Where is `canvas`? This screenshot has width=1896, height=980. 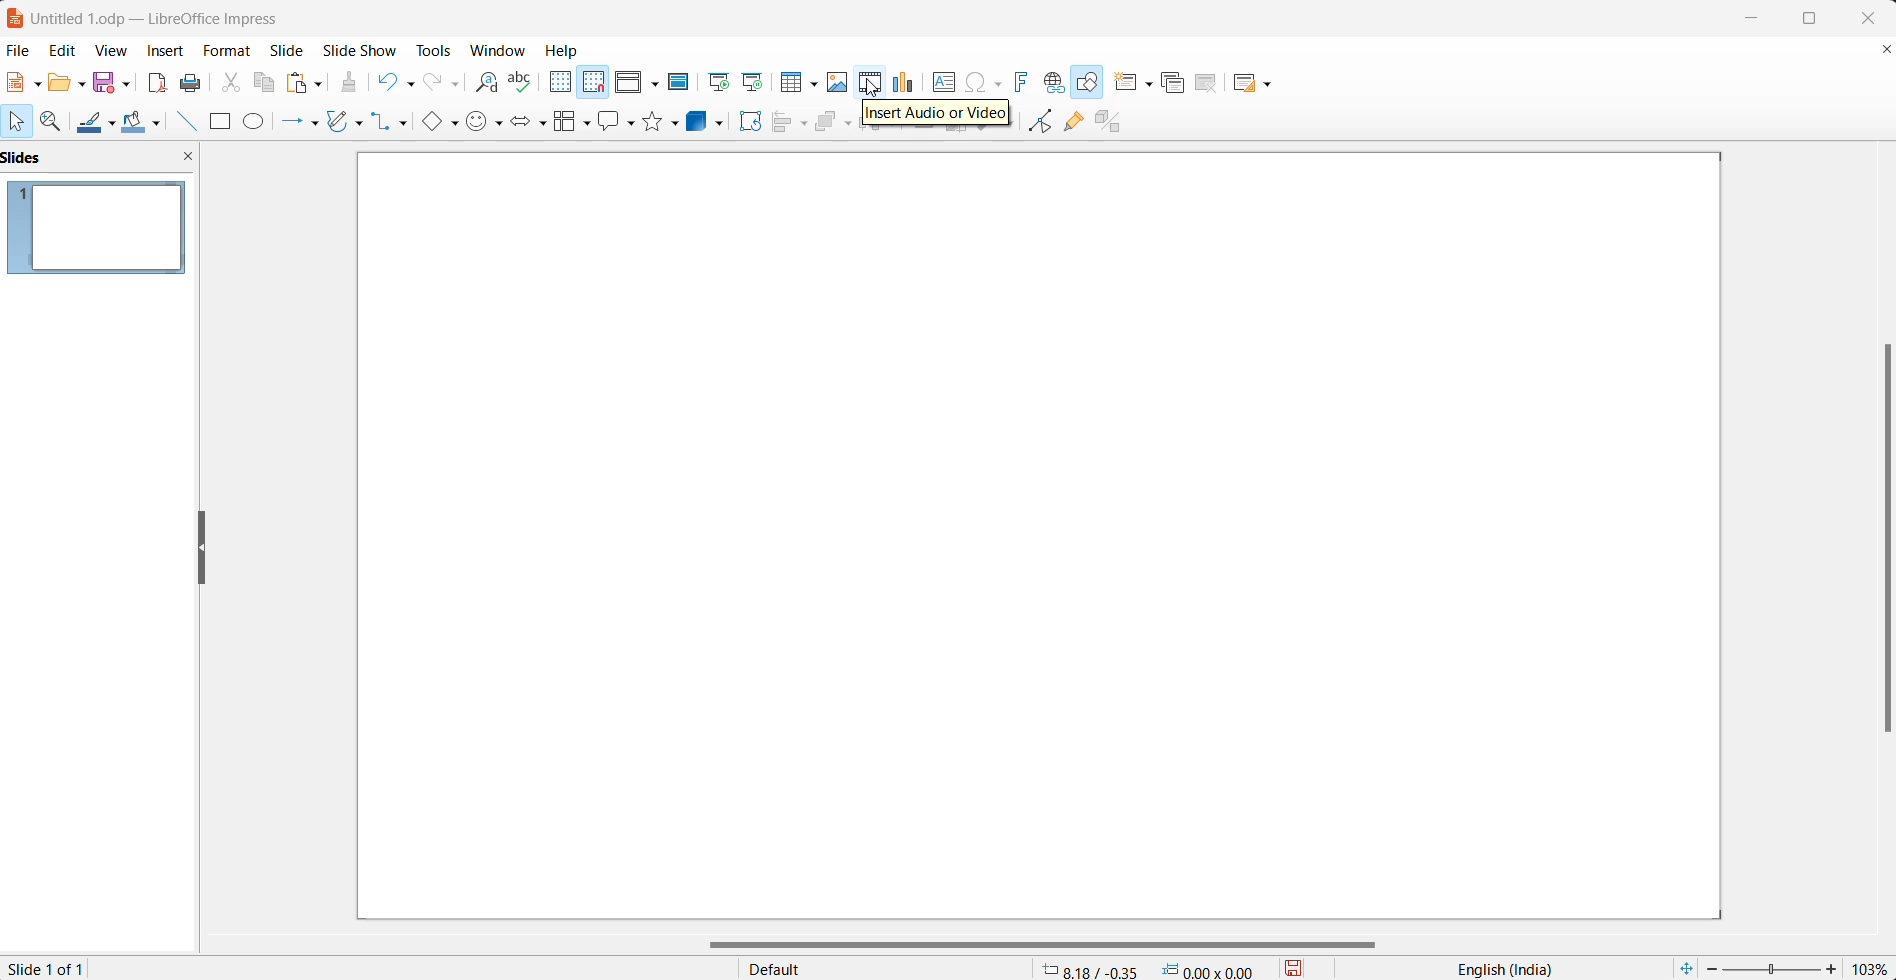
canvas is located at coordinates (1035, 536).